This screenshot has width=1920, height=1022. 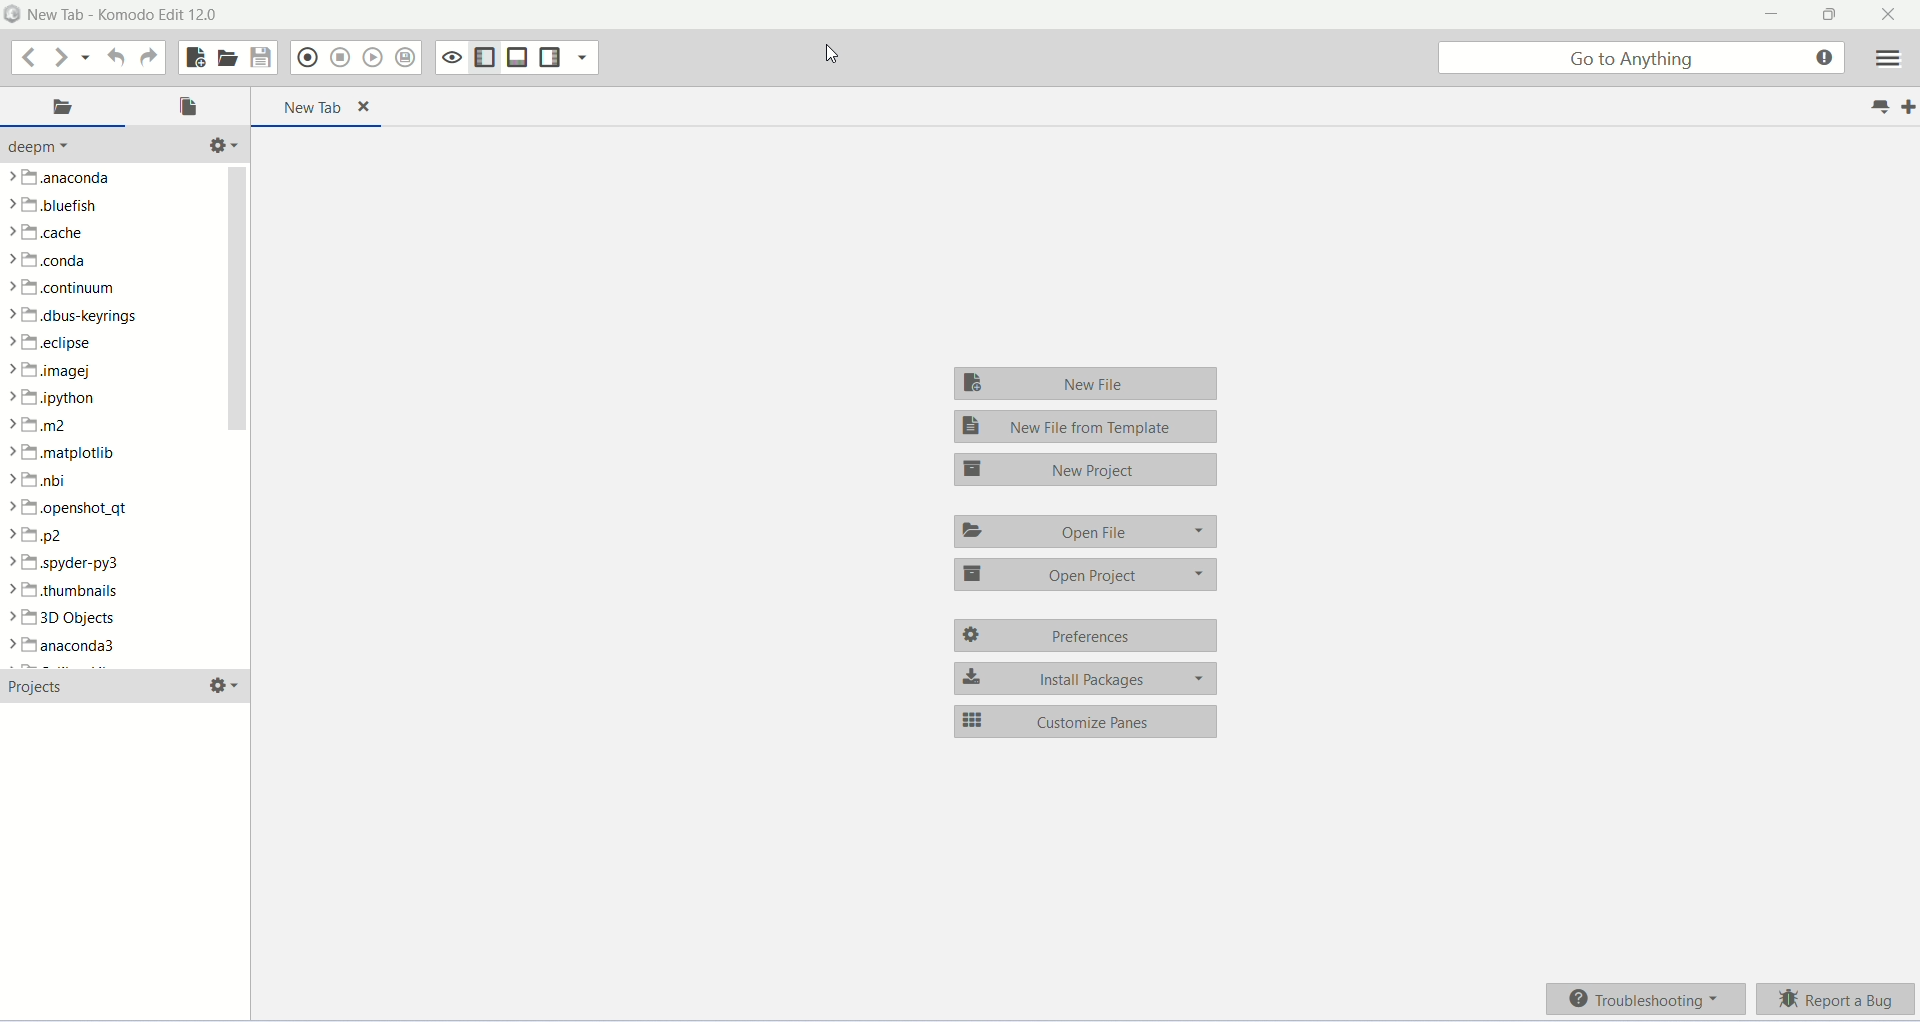 I want to click on customize panes, so click(x=1087, y=721).